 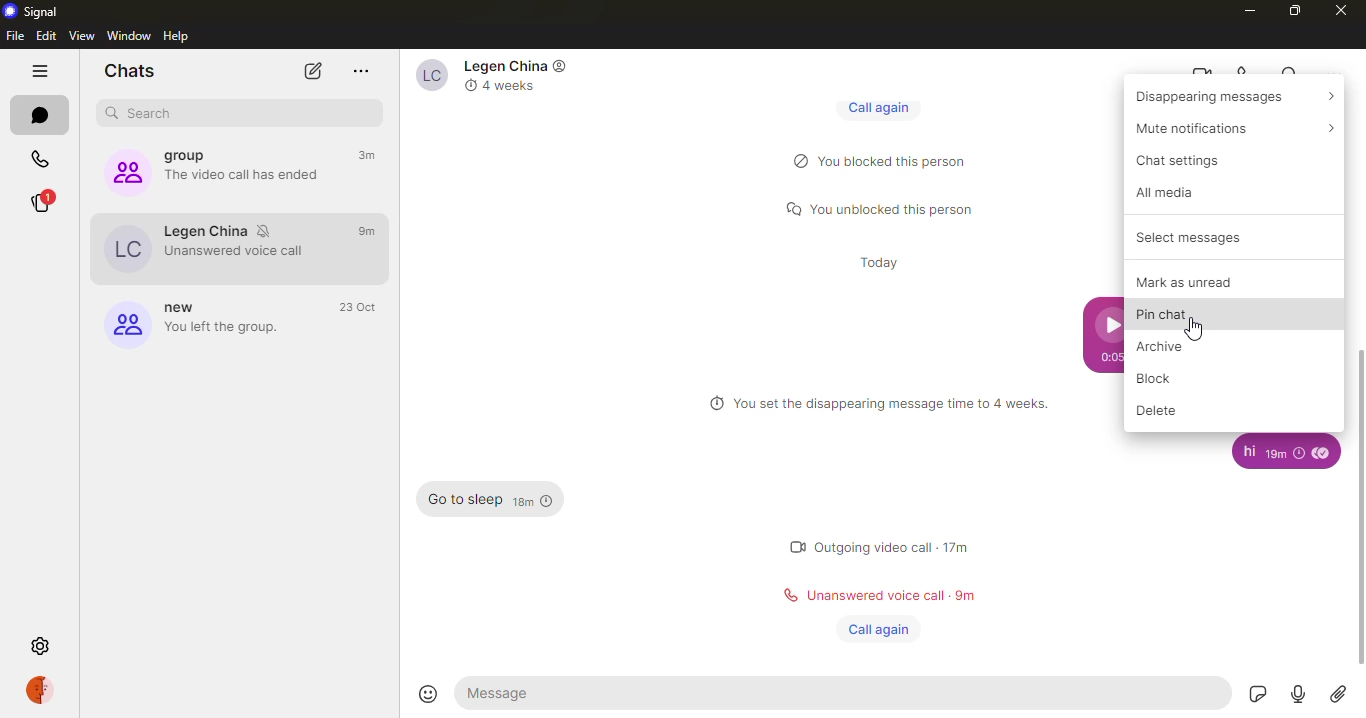 I want to click on status message, so click(x=872, y=208).